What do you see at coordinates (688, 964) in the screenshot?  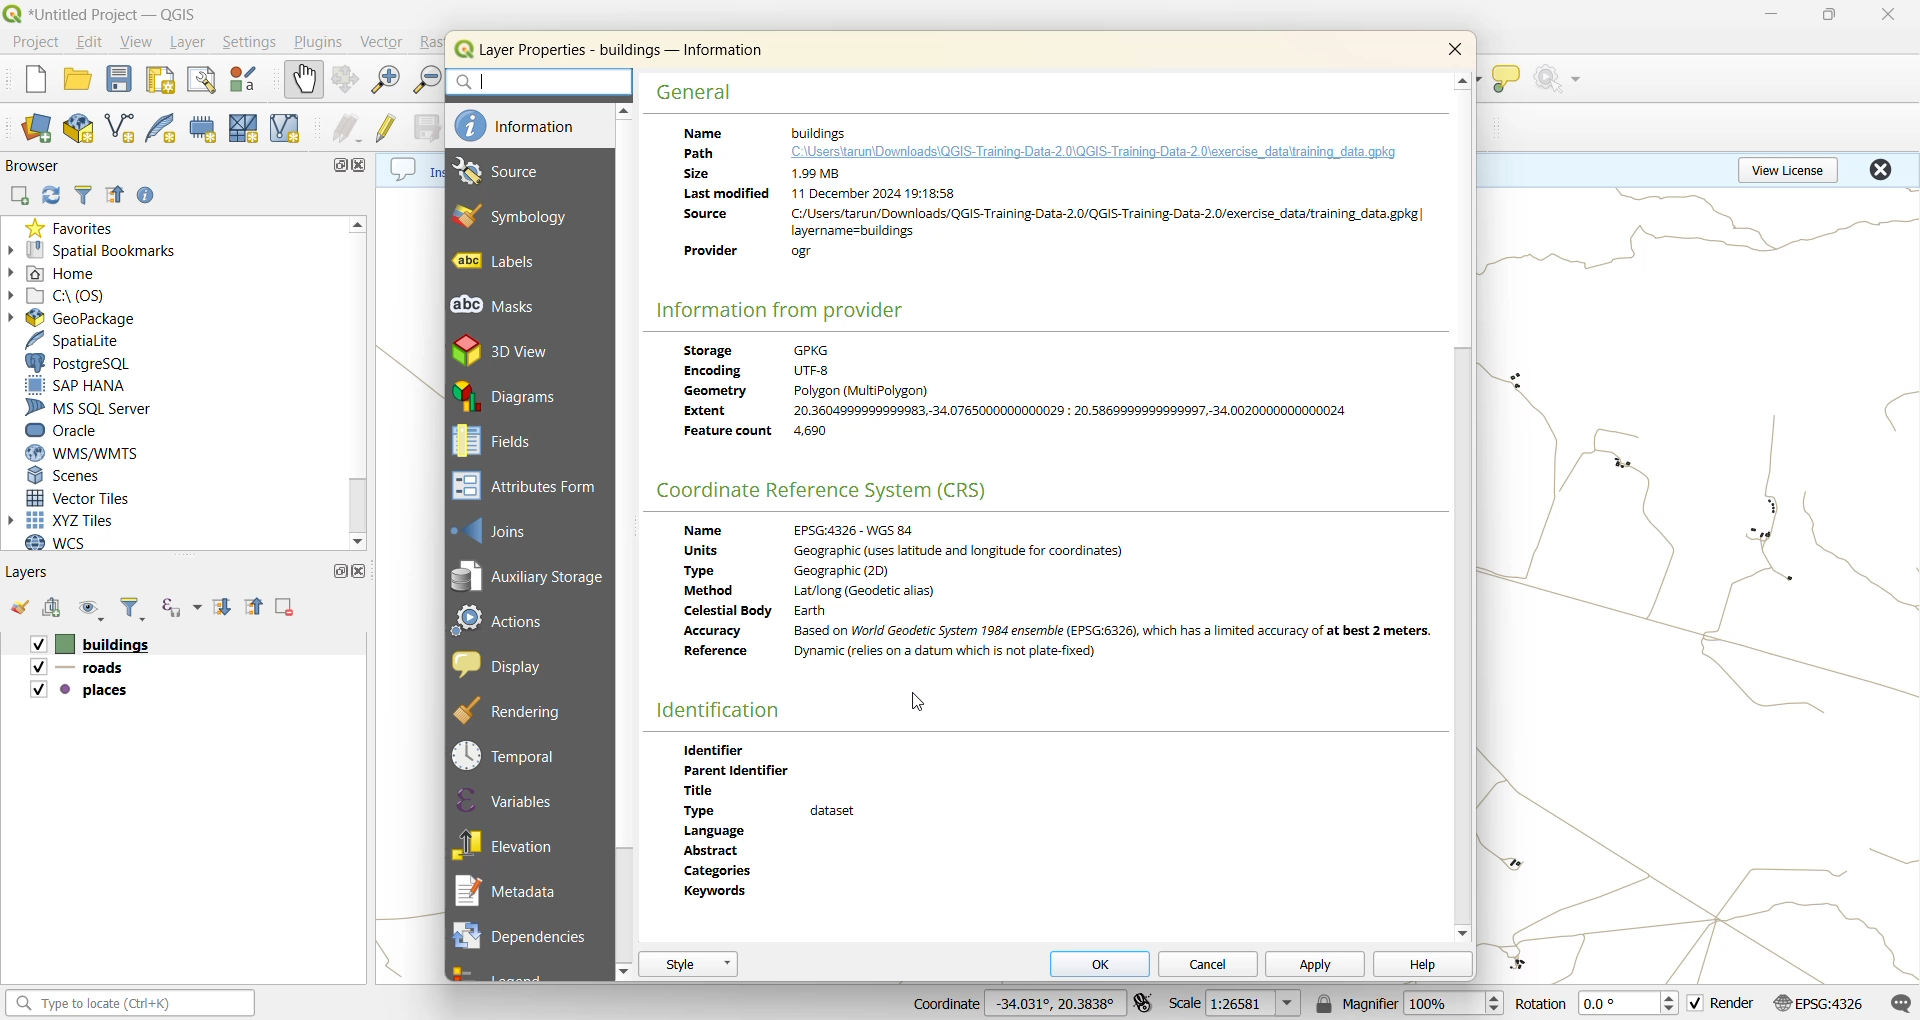 I see `style` at bounding box center [688, 964].